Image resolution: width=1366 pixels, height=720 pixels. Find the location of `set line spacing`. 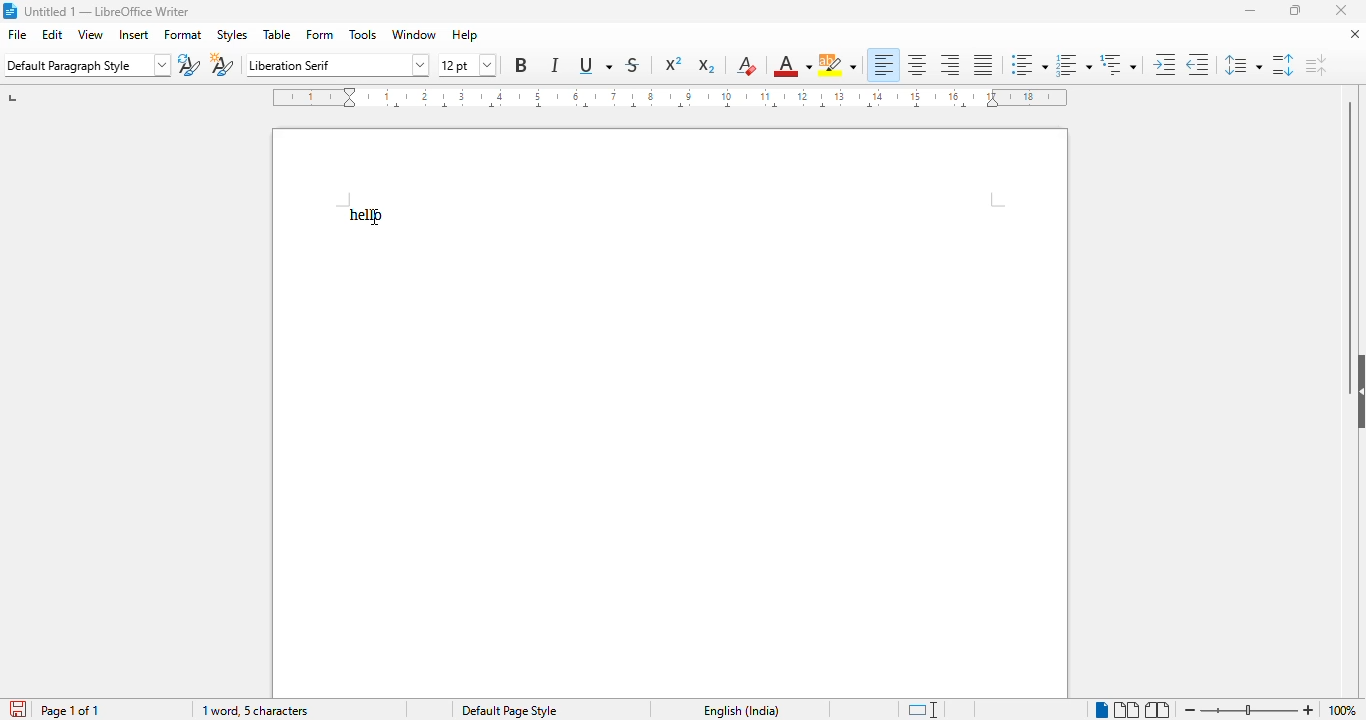

set line spacing is located at coordinates (1241, 65).